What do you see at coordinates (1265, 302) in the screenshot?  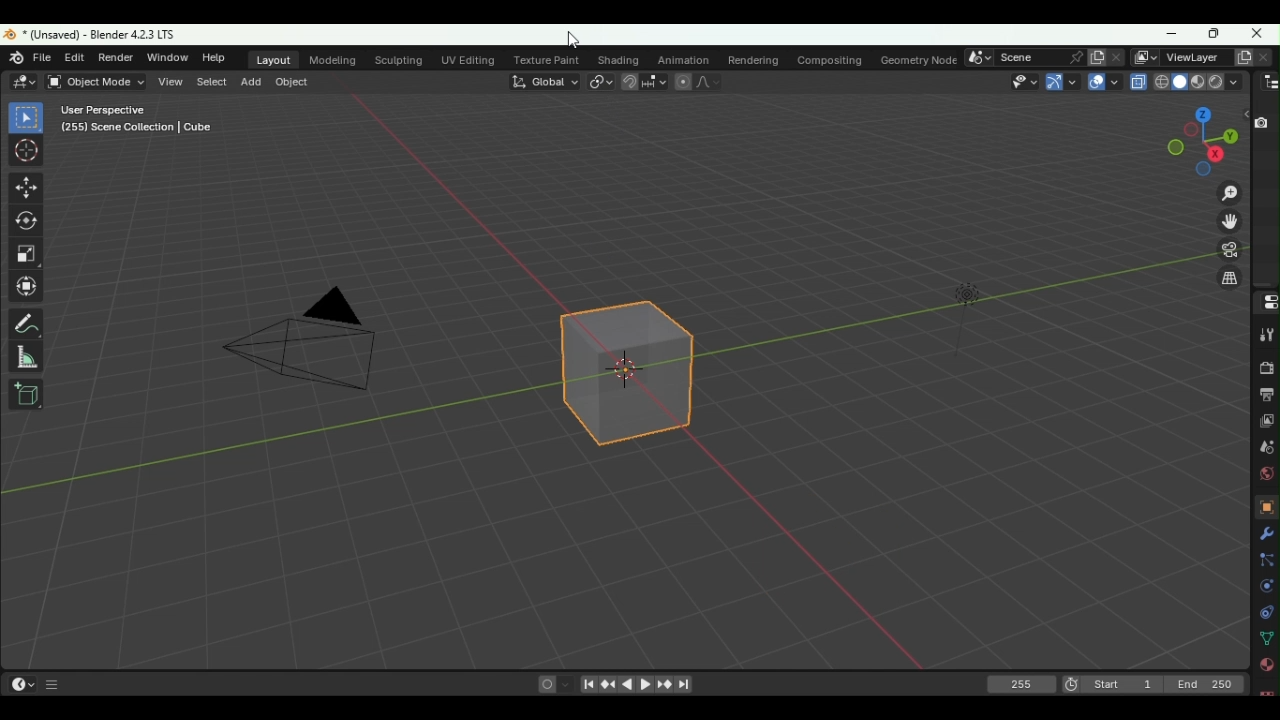 I see `Editor type` at bounding box center [1265, 302].